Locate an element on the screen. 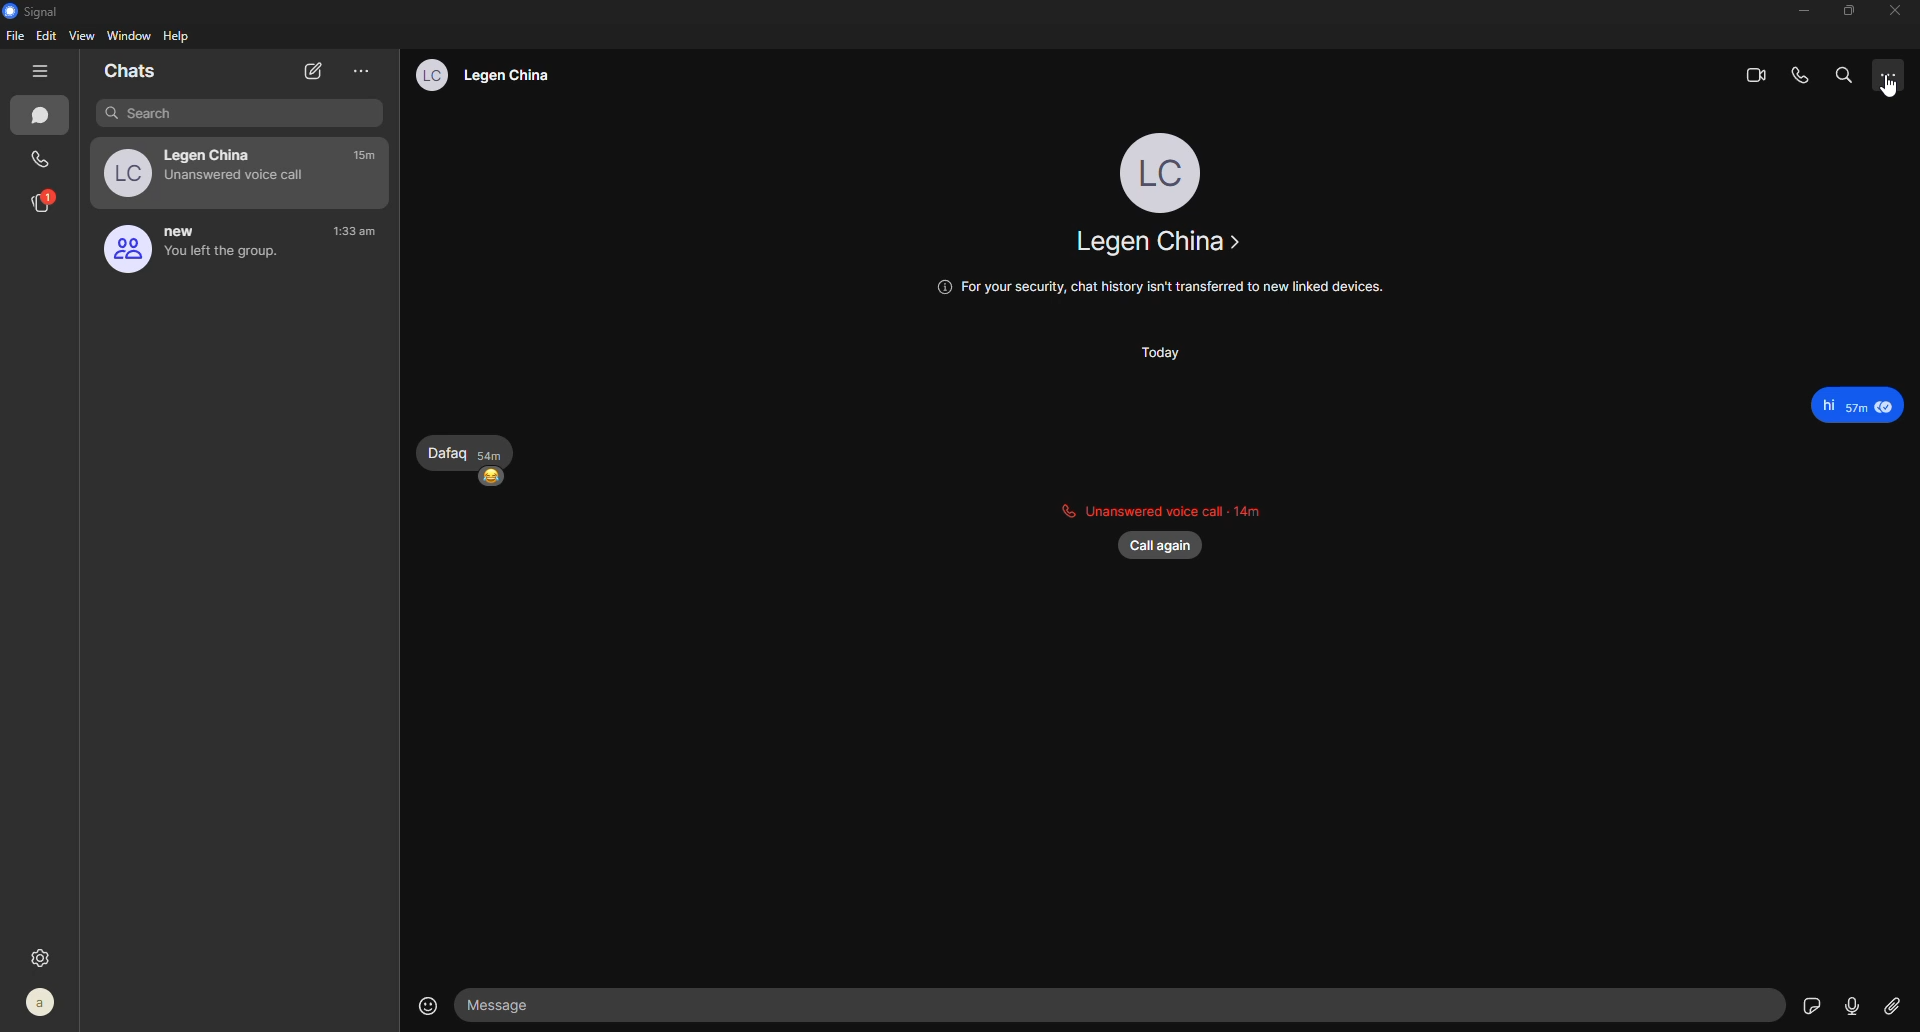 The width and height of the screenshot is (1920, 1032). new
You left the group. is located at coordinates (183, 250).